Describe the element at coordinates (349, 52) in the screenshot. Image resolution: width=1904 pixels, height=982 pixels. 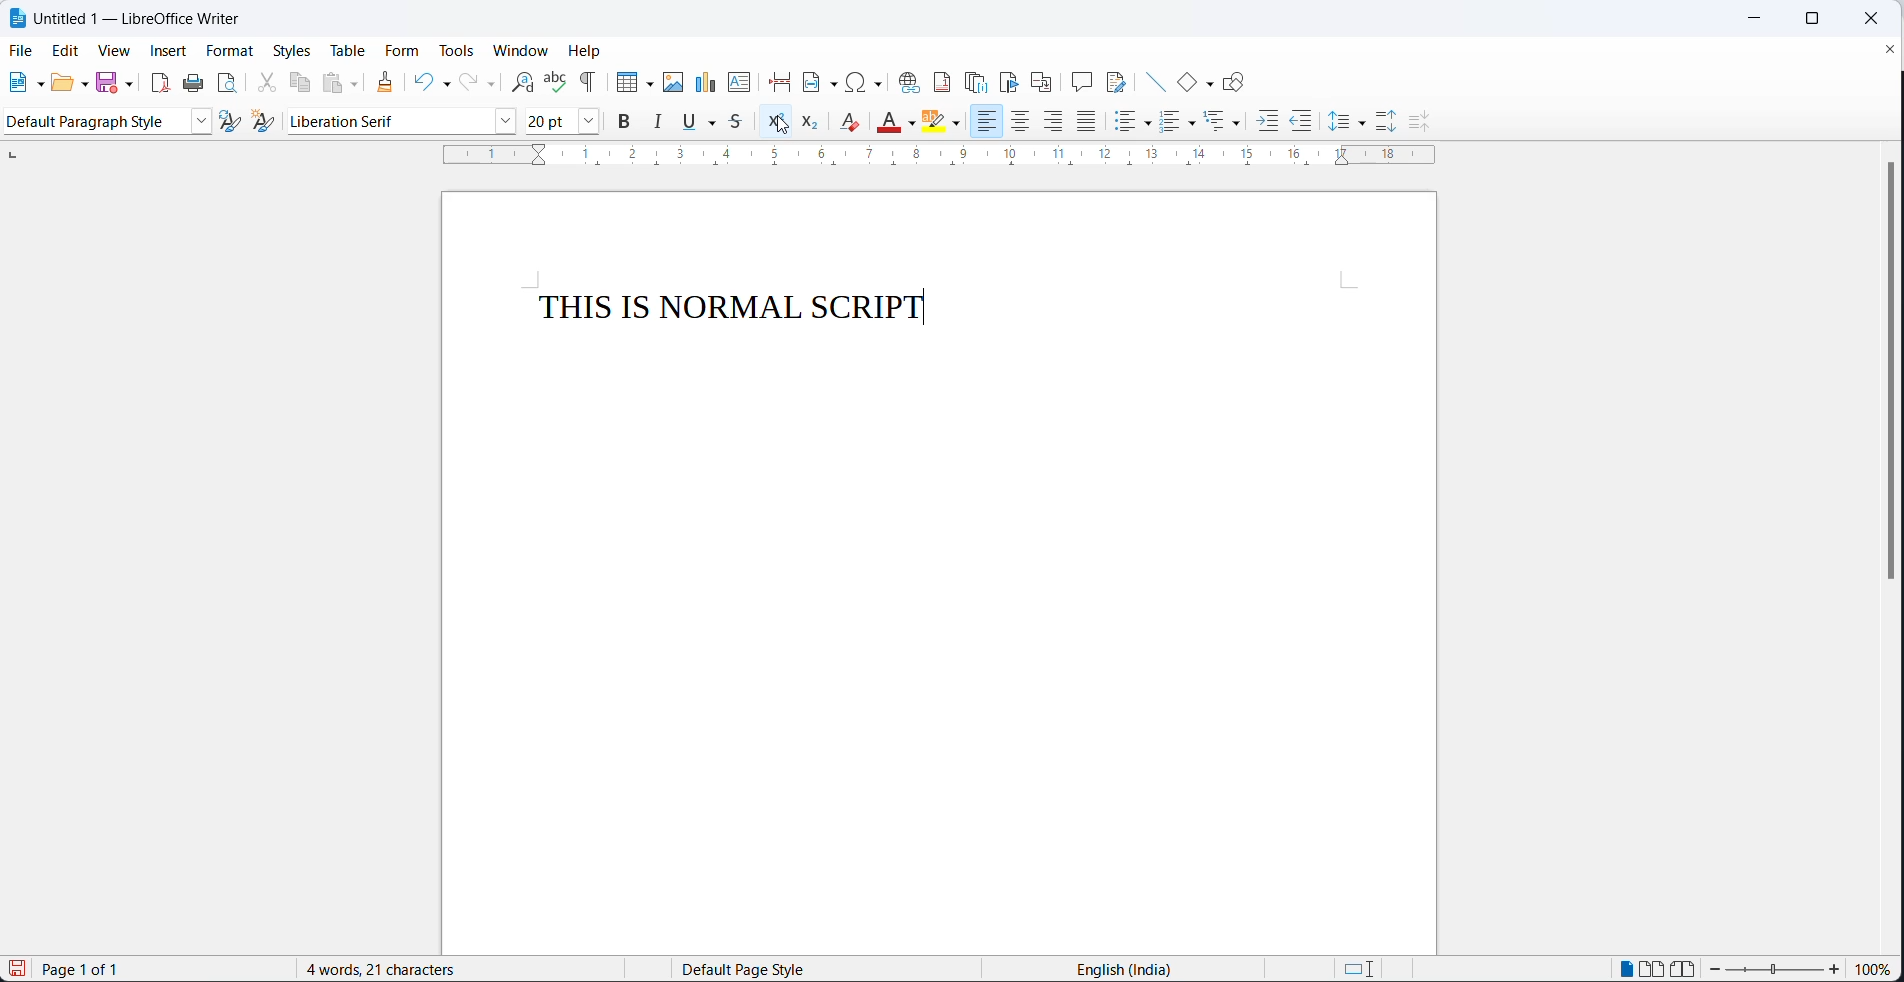
I see `table` at that location.